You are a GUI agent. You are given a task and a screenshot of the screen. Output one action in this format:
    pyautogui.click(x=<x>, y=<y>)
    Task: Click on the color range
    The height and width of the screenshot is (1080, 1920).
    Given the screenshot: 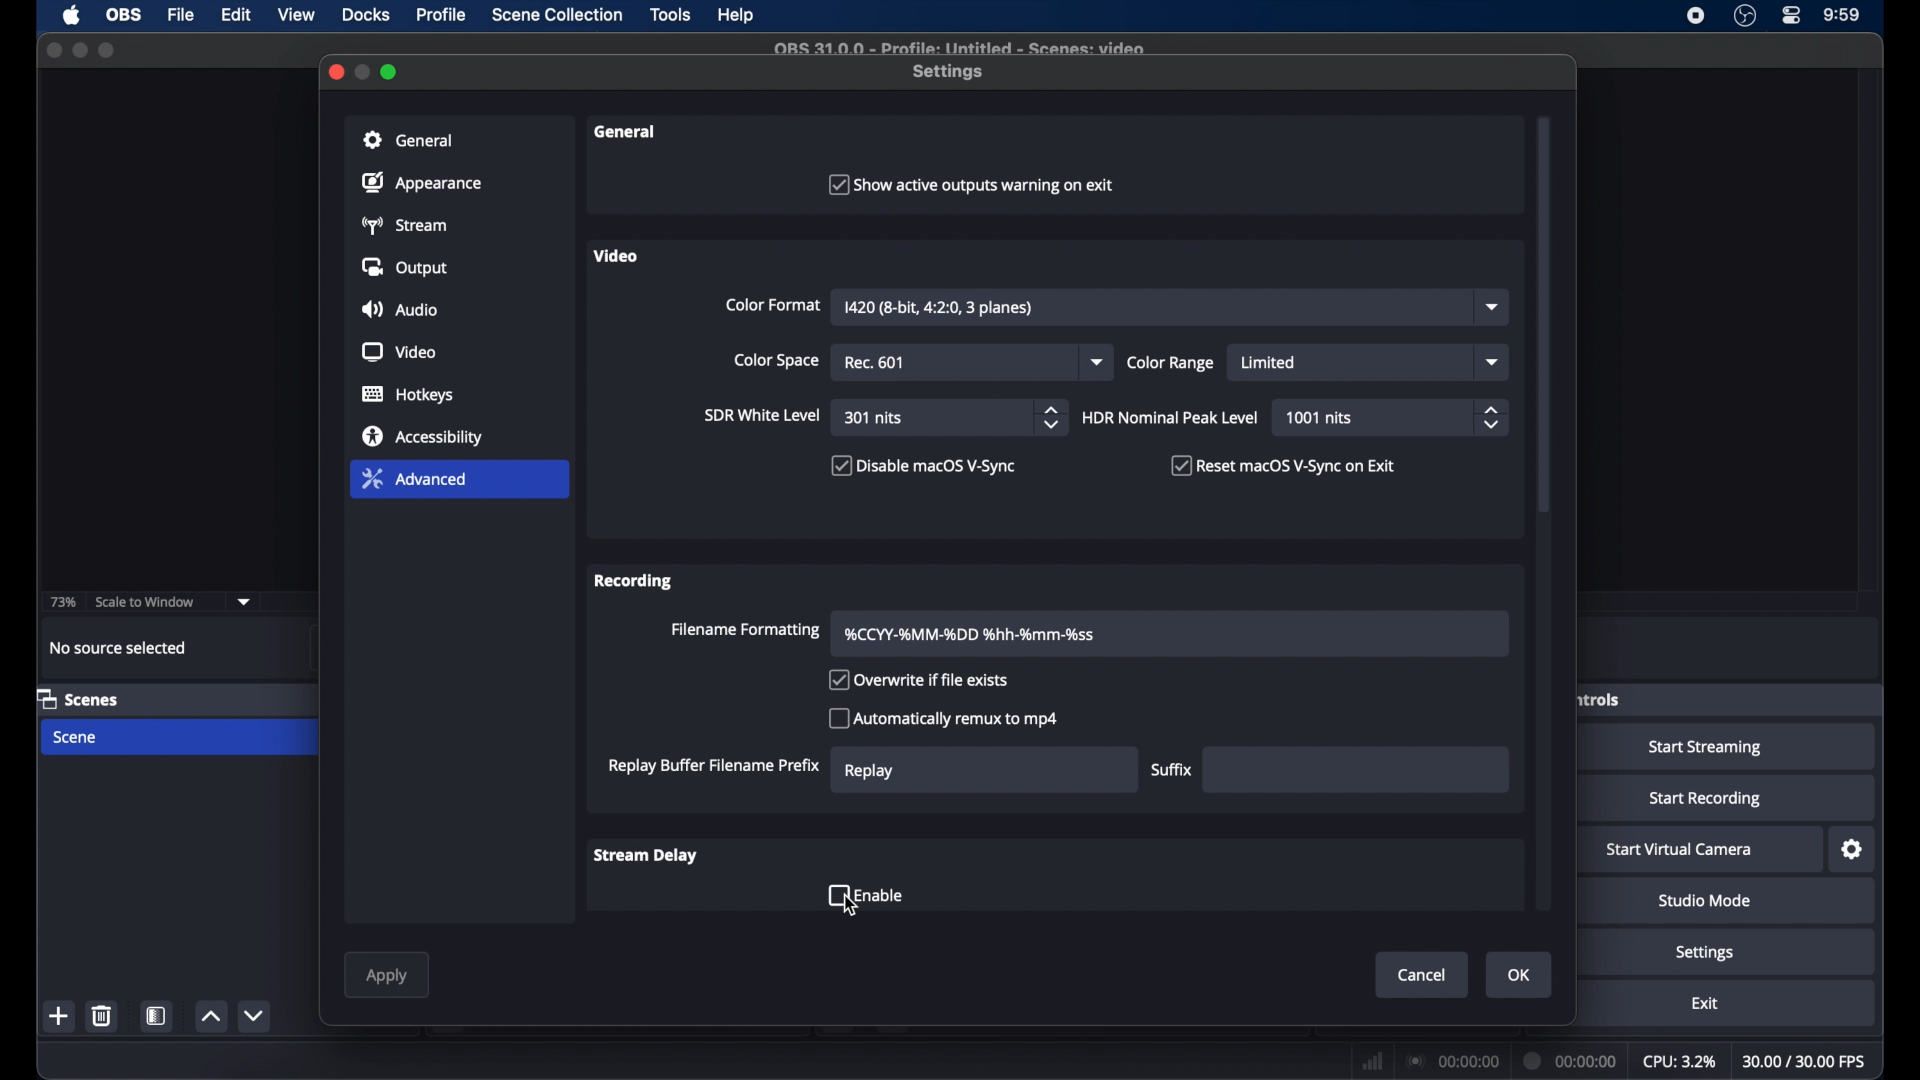 What is the action you would take?
    pyautogui.click(x=1171, y=363)
    